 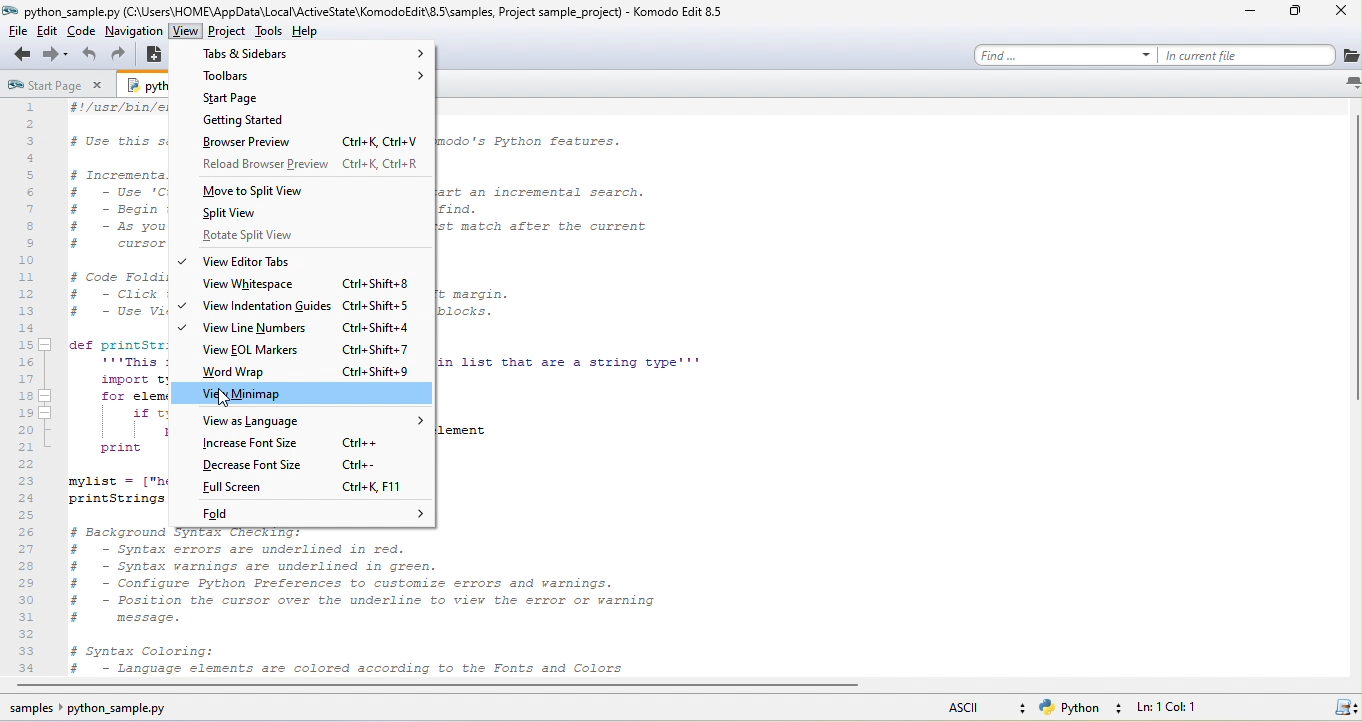 I want to click on edit, so click(x=48, y=36).